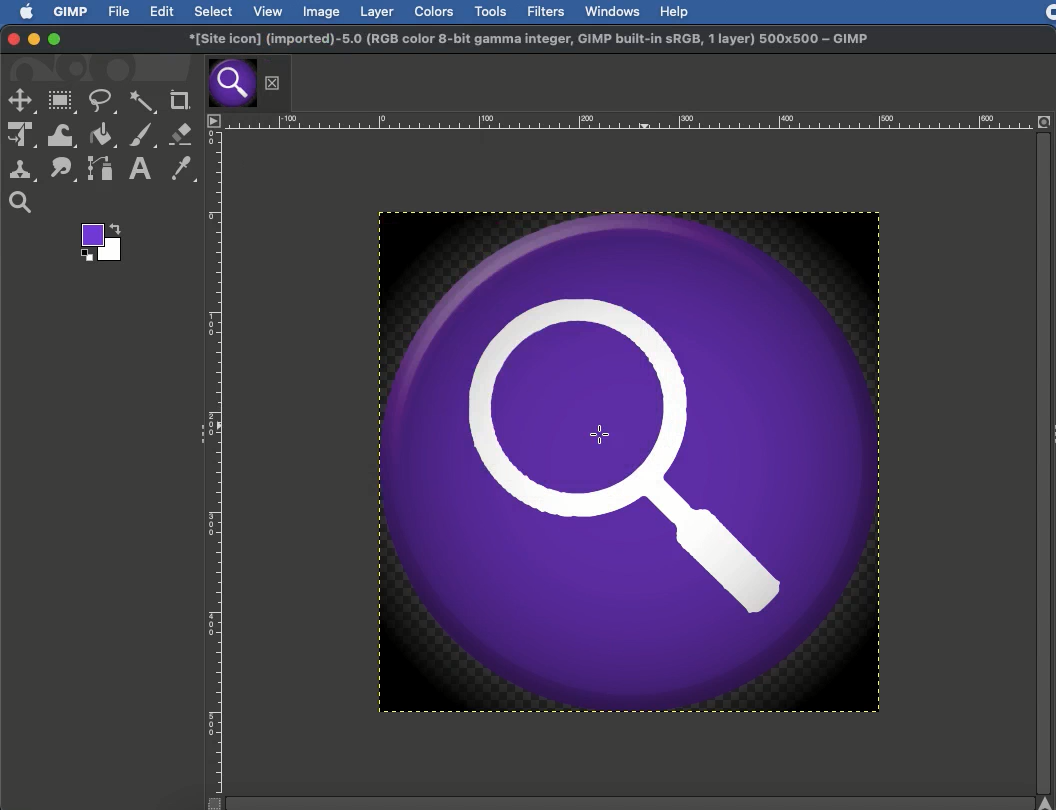 The width and height of the screenshot is (1056, 810). What do you see at coordinates (215, 462) in the screenshot?
I see `` at bounding box center [215, 462].